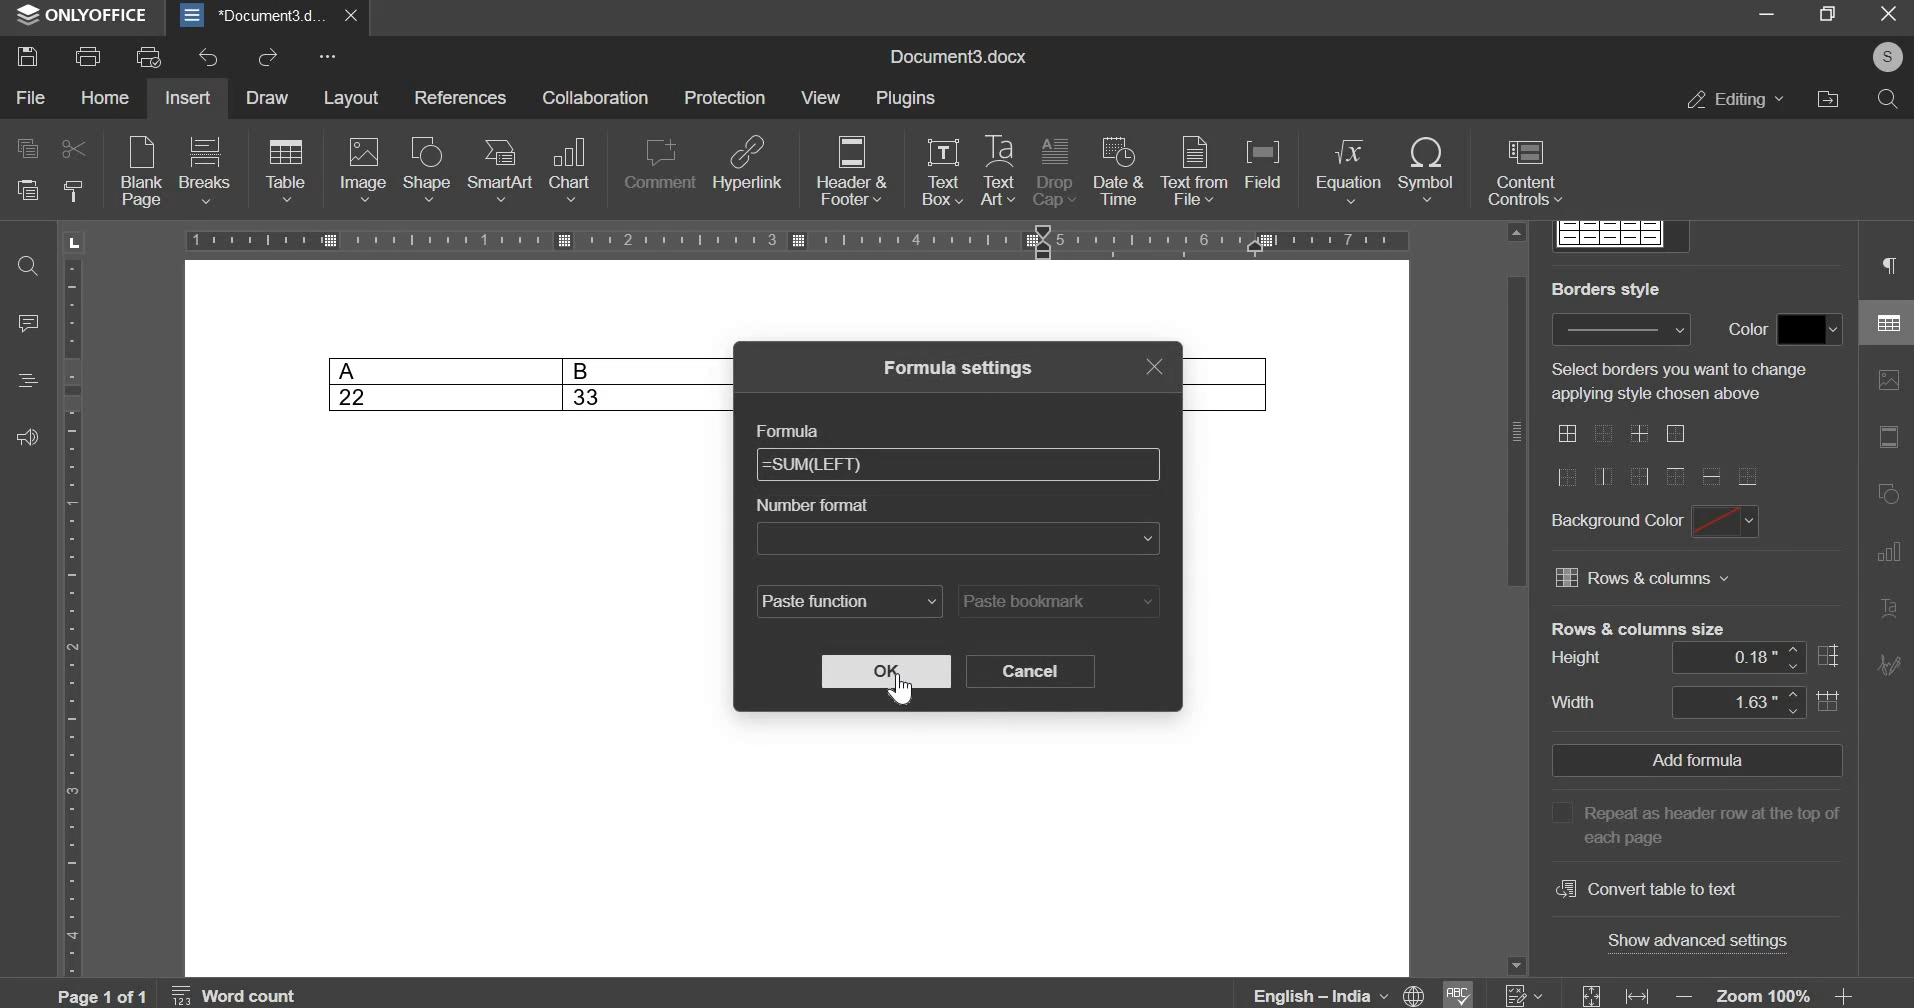 Image resolution: width=1914 pixels, height=1008 pixels. What do you see at coordinates (912, 99) in the screenshot?
I see `plugins` at bounding box center [912, 99].